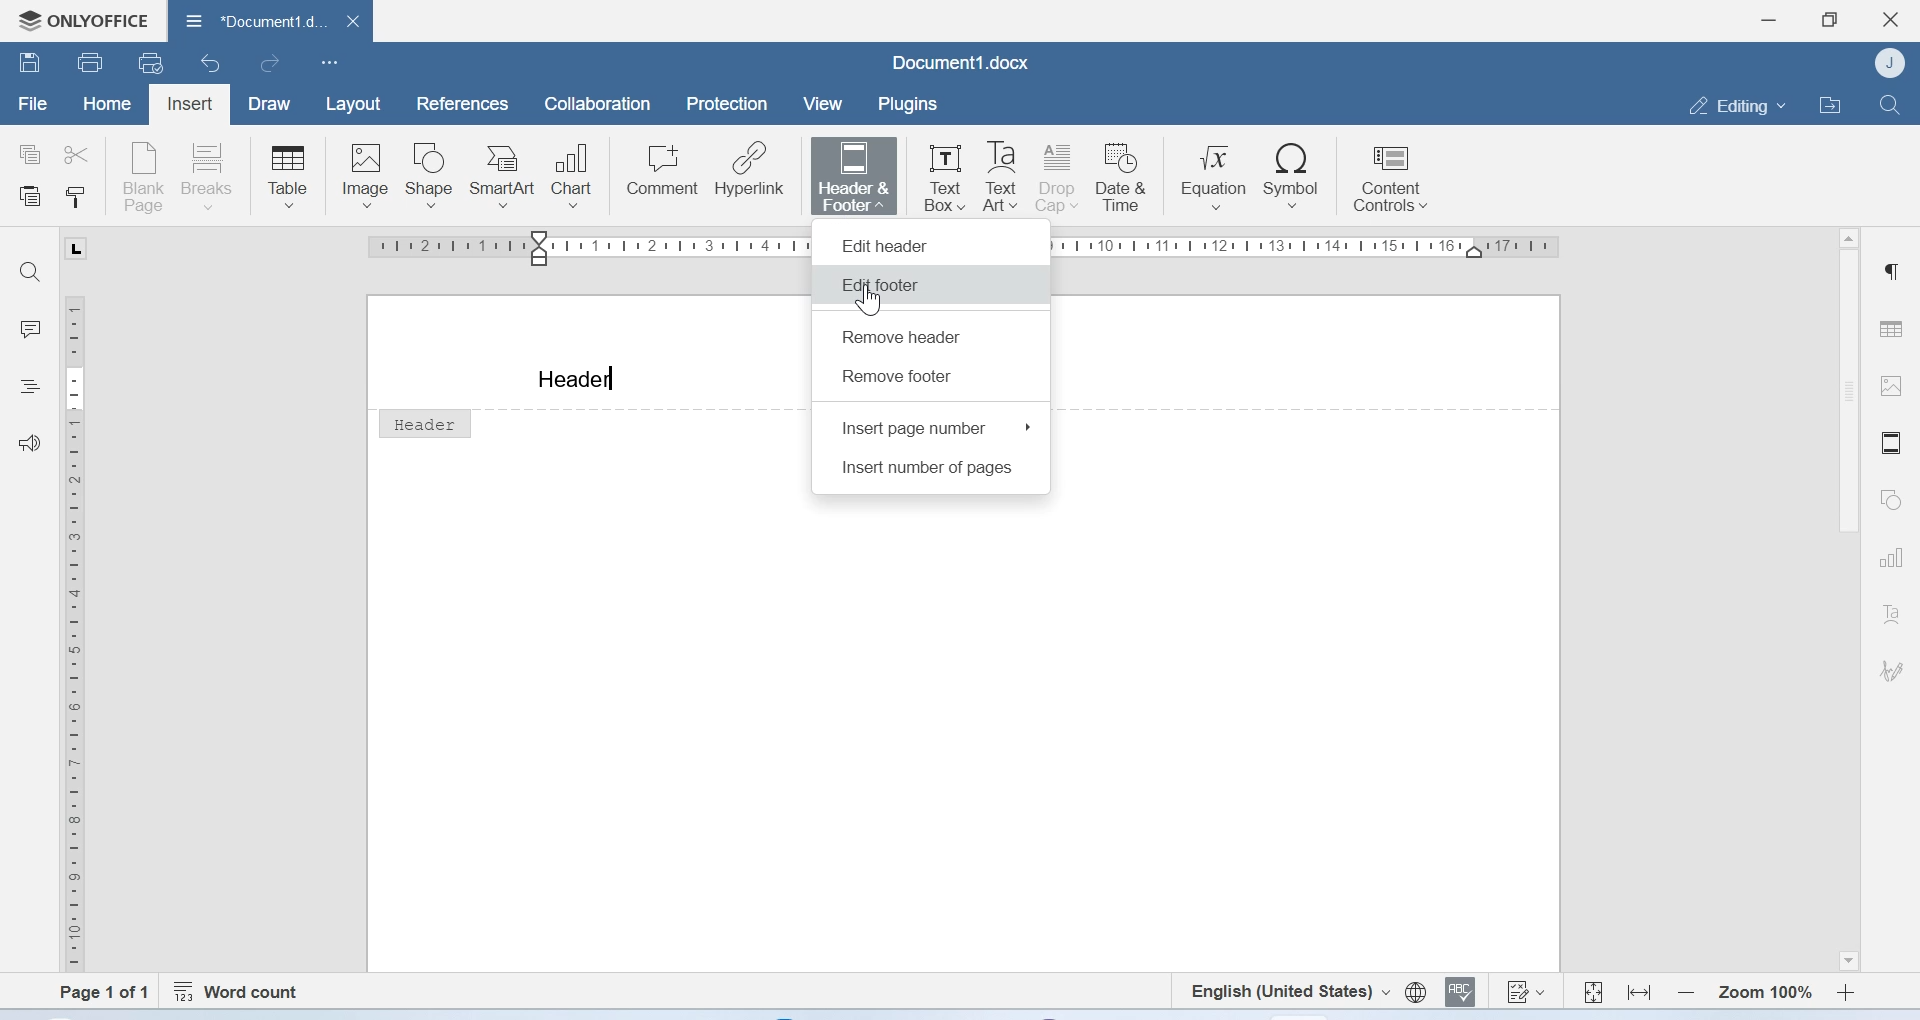 The width and height of the screenshot is (1920, 1020). I want to click on Fit to width, so click(1638, 990).